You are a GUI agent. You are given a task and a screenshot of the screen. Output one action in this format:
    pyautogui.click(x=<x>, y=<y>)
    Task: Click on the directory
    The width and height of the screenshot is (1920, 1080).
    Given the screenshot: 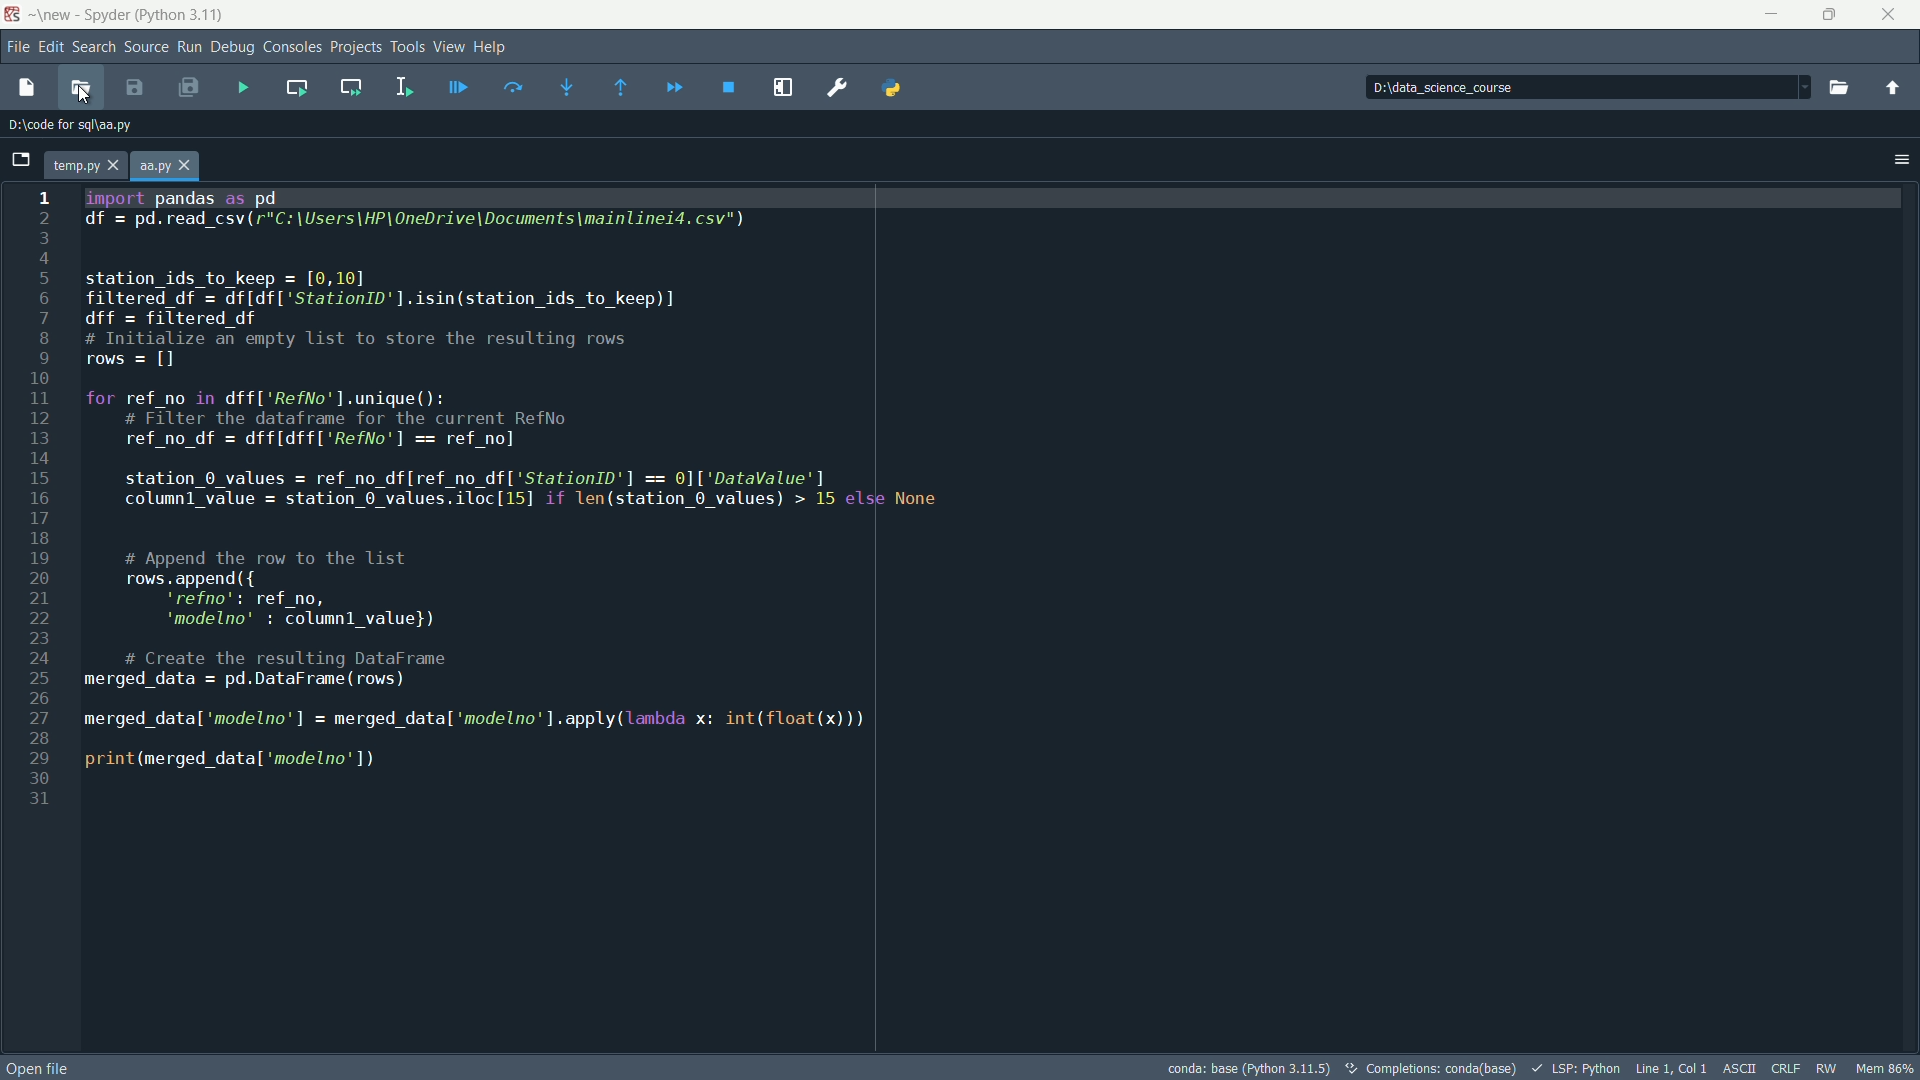 What is the action you would take?
    pyautogui.click(x=1583, y=87)
    